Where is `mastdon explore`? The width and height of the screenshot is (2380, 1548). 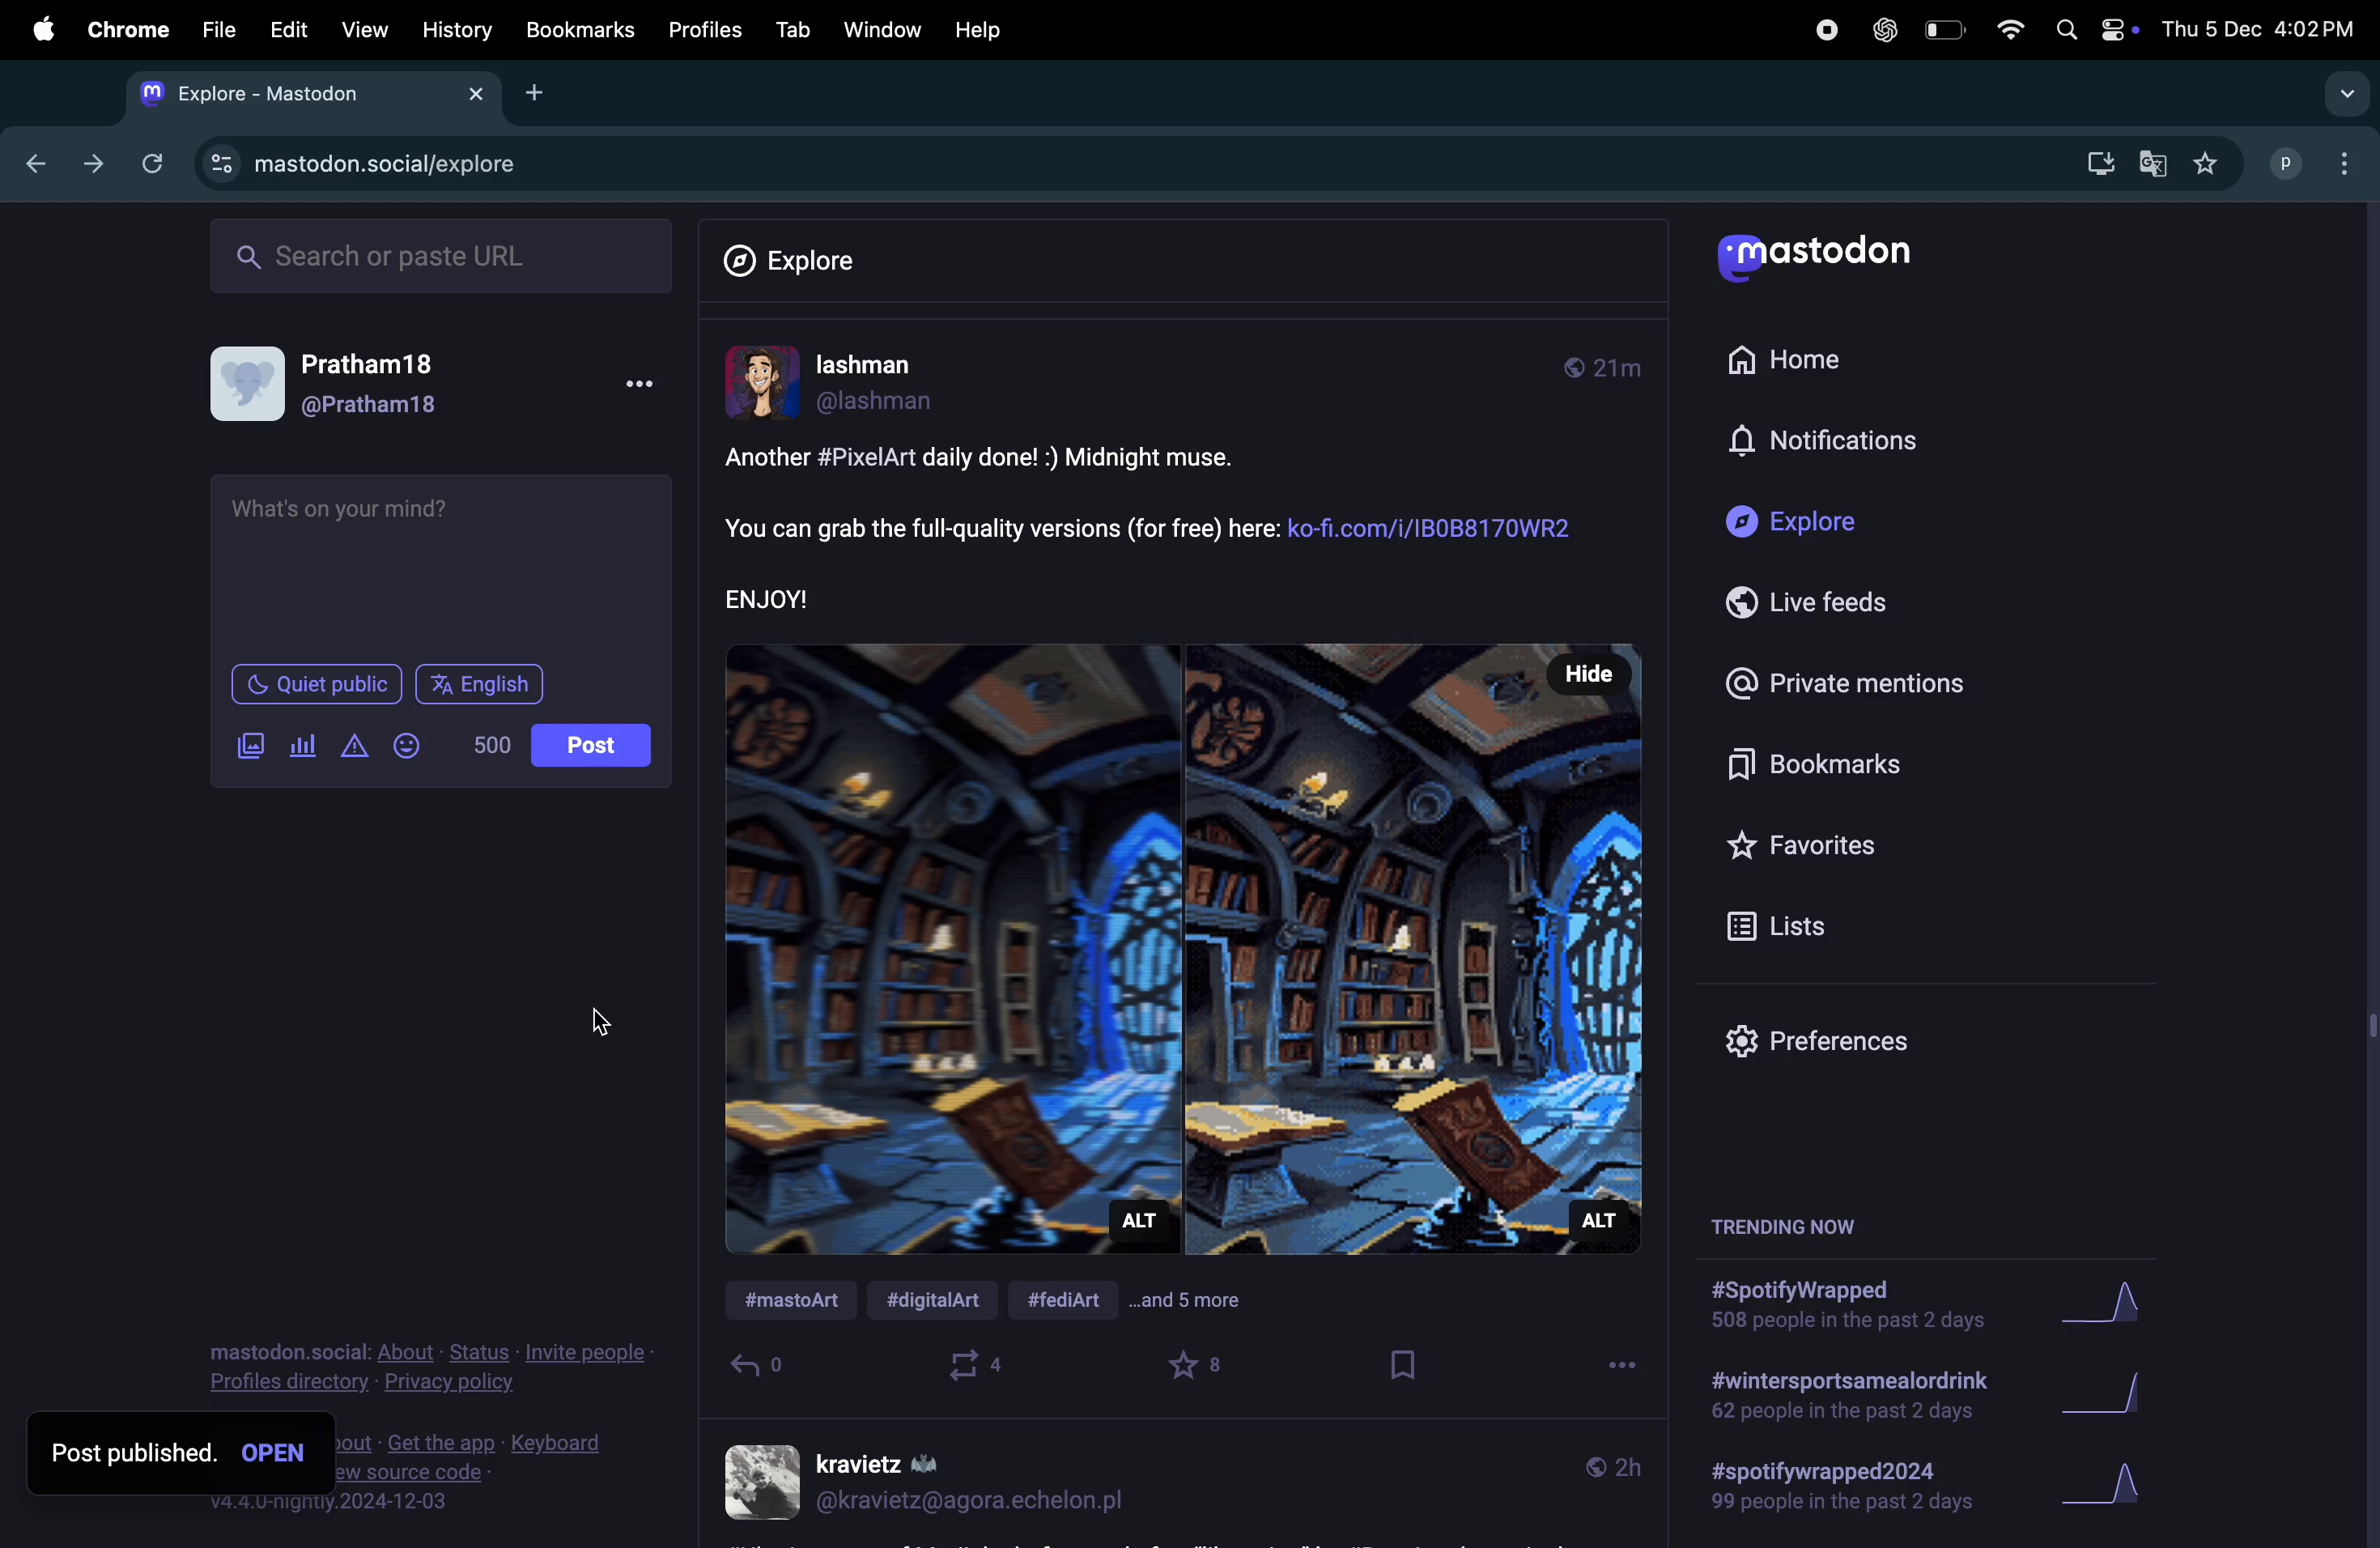 mastdon explore is located at coordinates (389, 165).